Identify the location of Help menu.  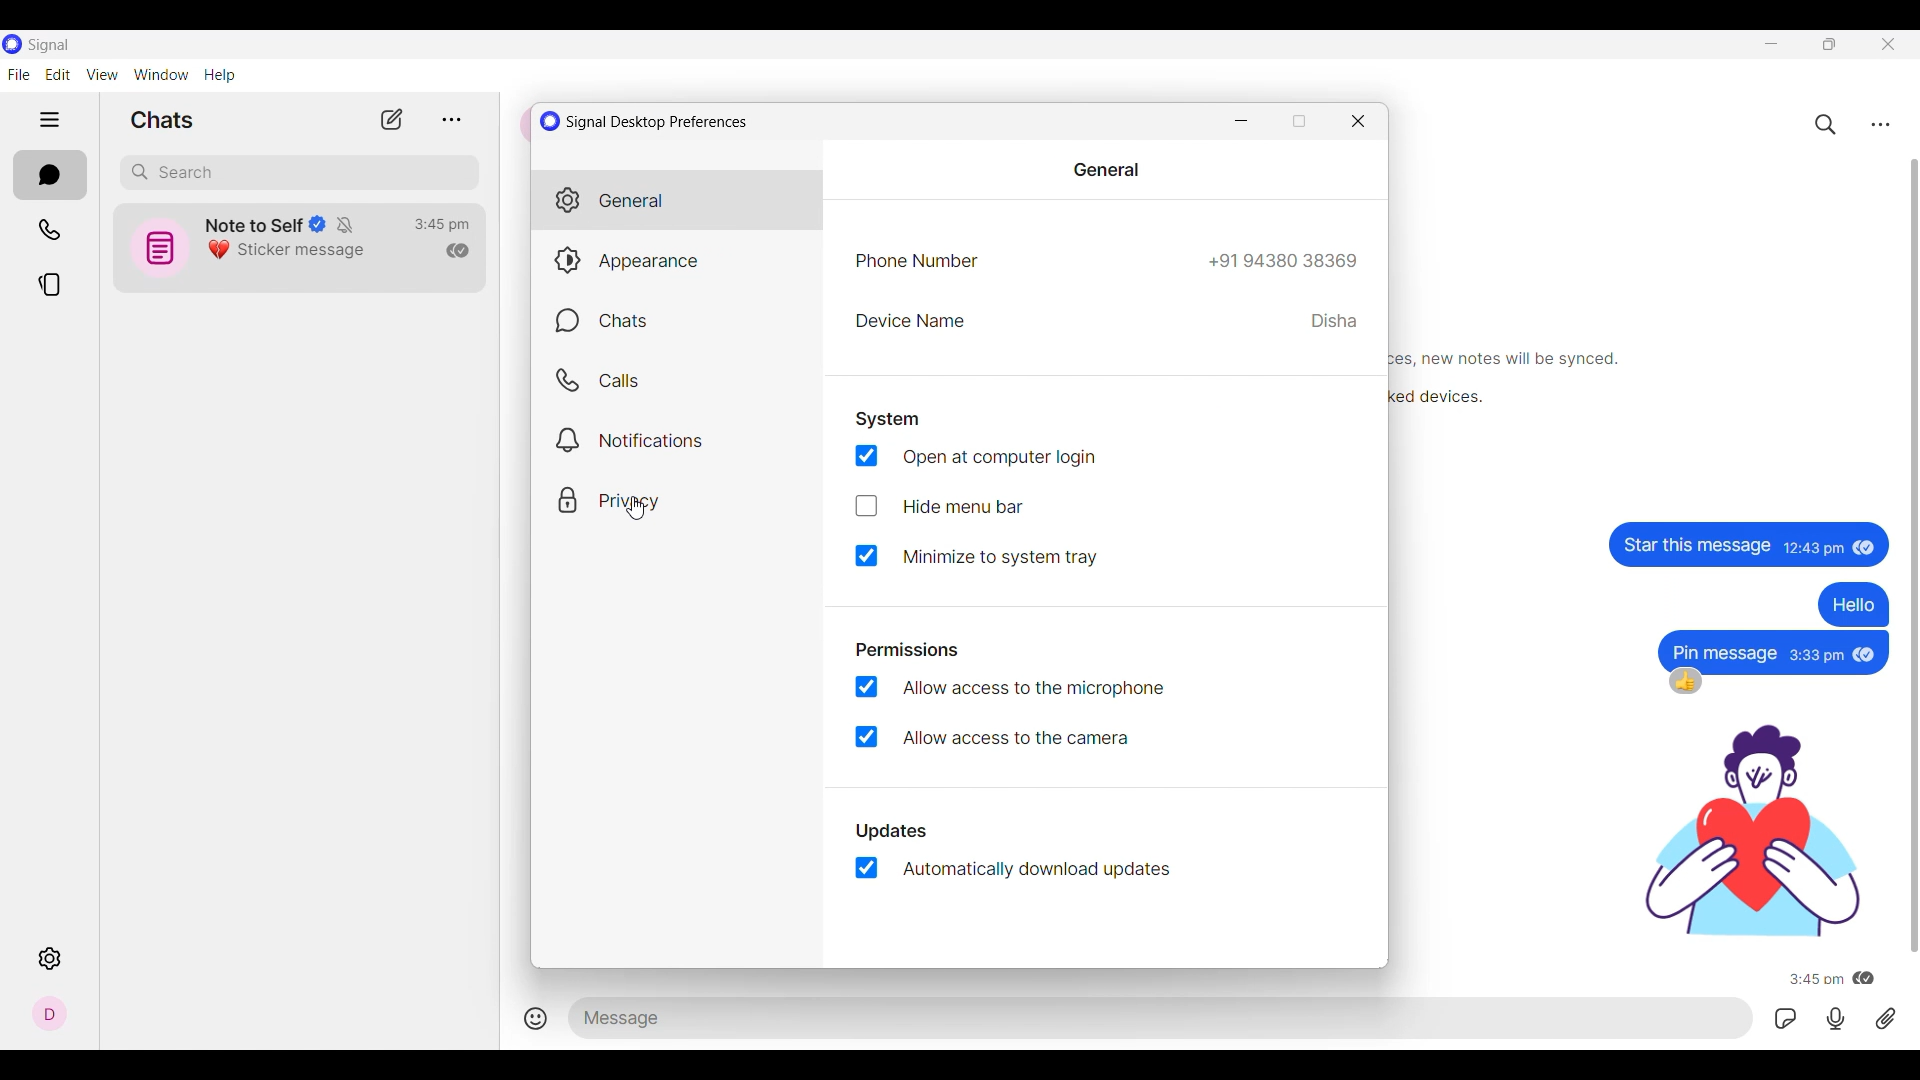
(219, 75).